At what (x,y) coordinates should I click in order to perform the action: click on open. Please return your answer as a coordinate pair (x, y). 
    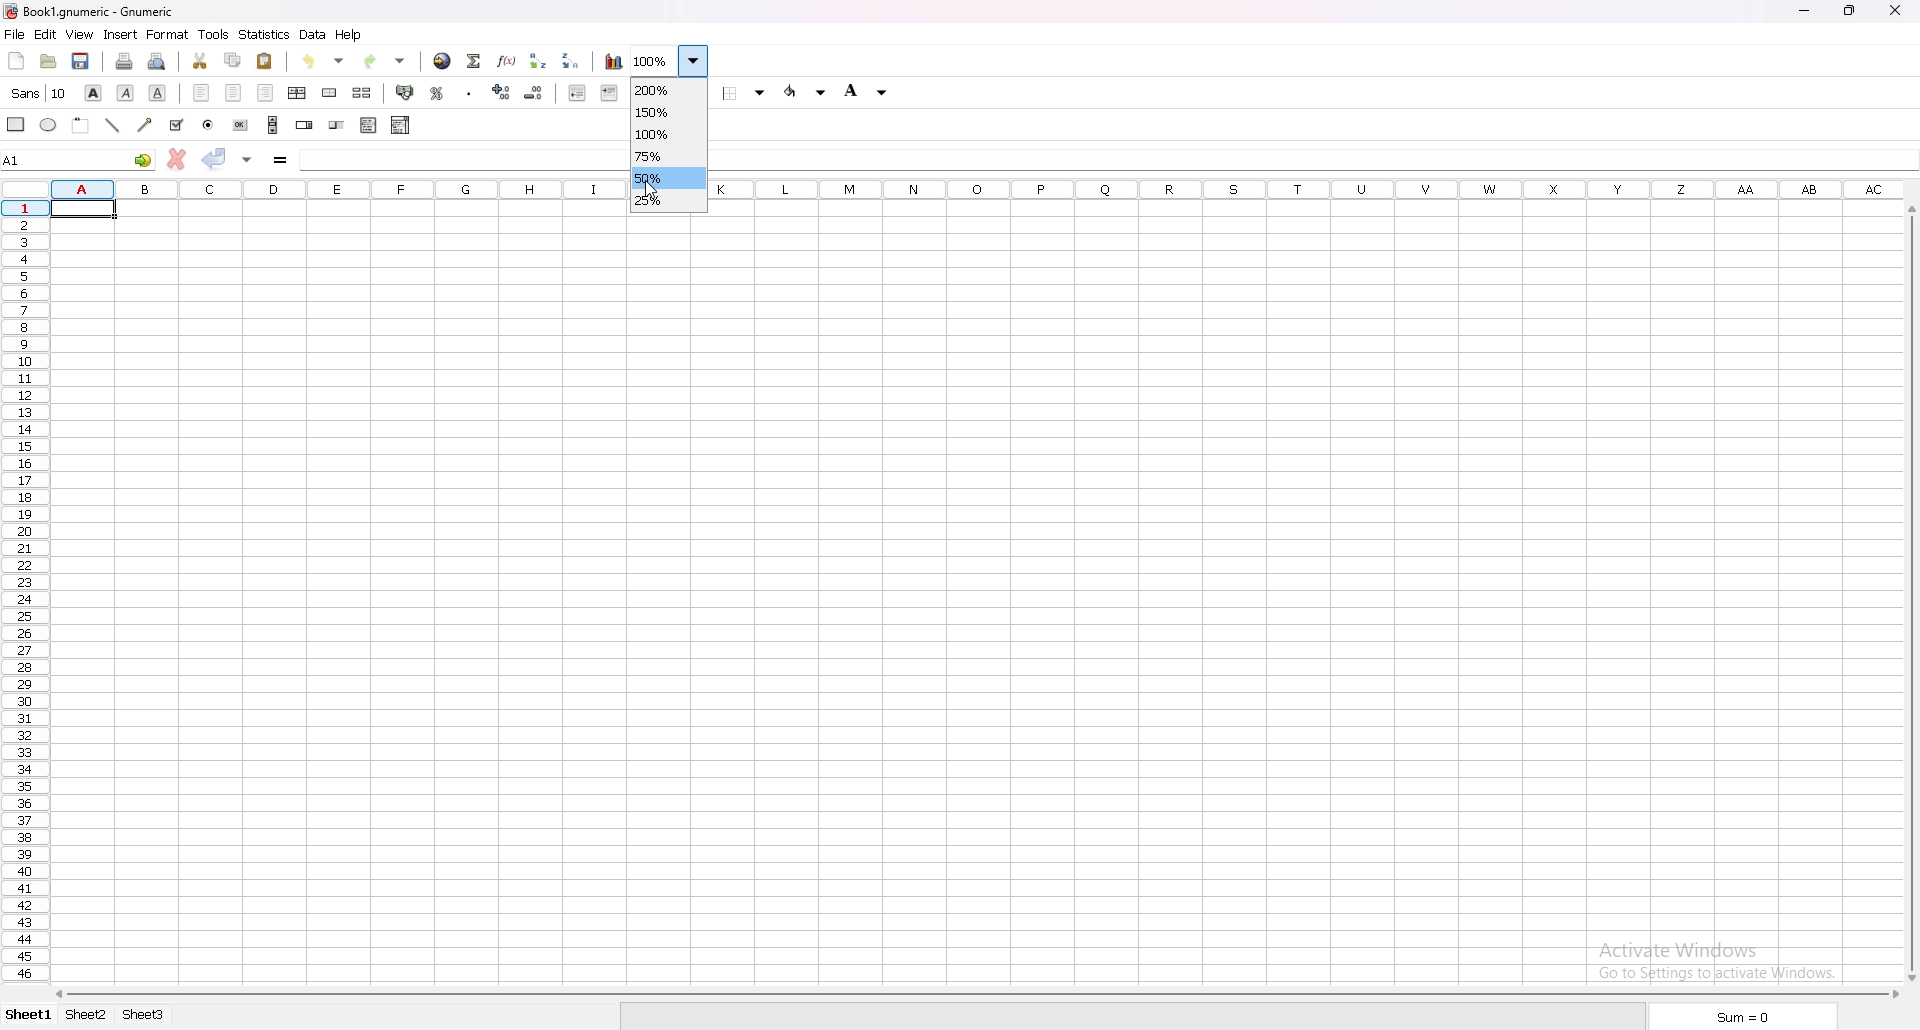
    Looking at the image, I should click on (48, 62).